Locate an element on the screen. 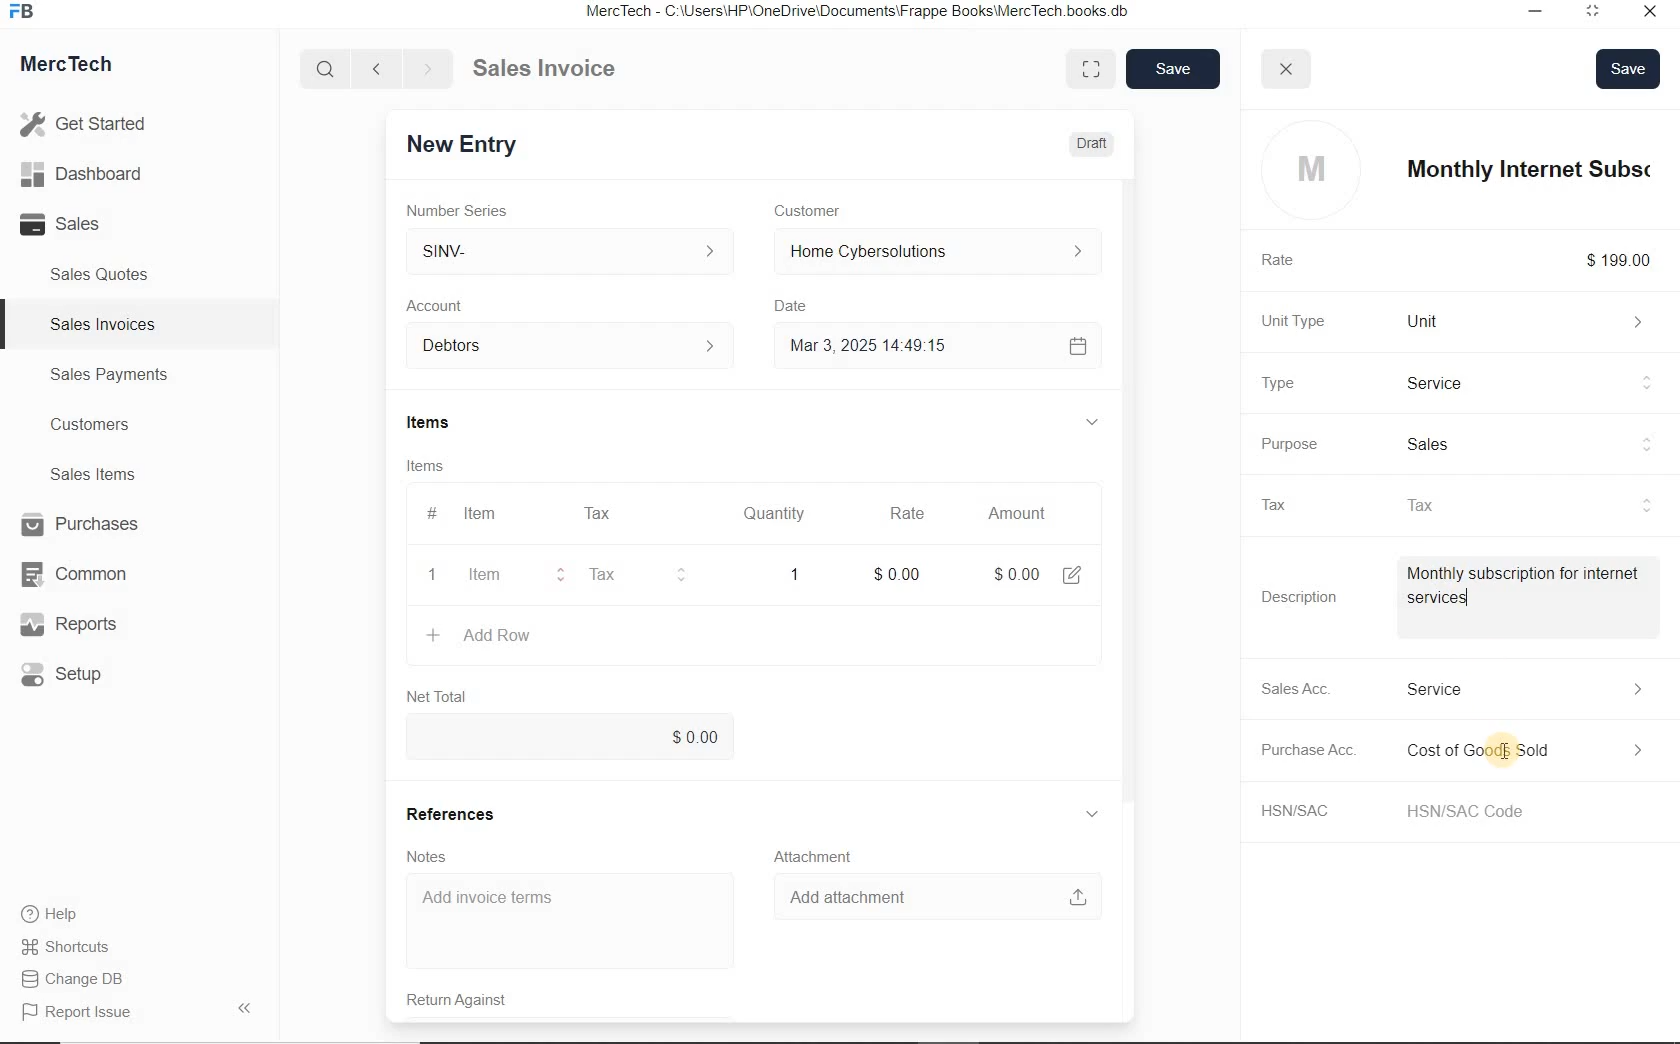  Sales Items is located at coordinates (106, 474).